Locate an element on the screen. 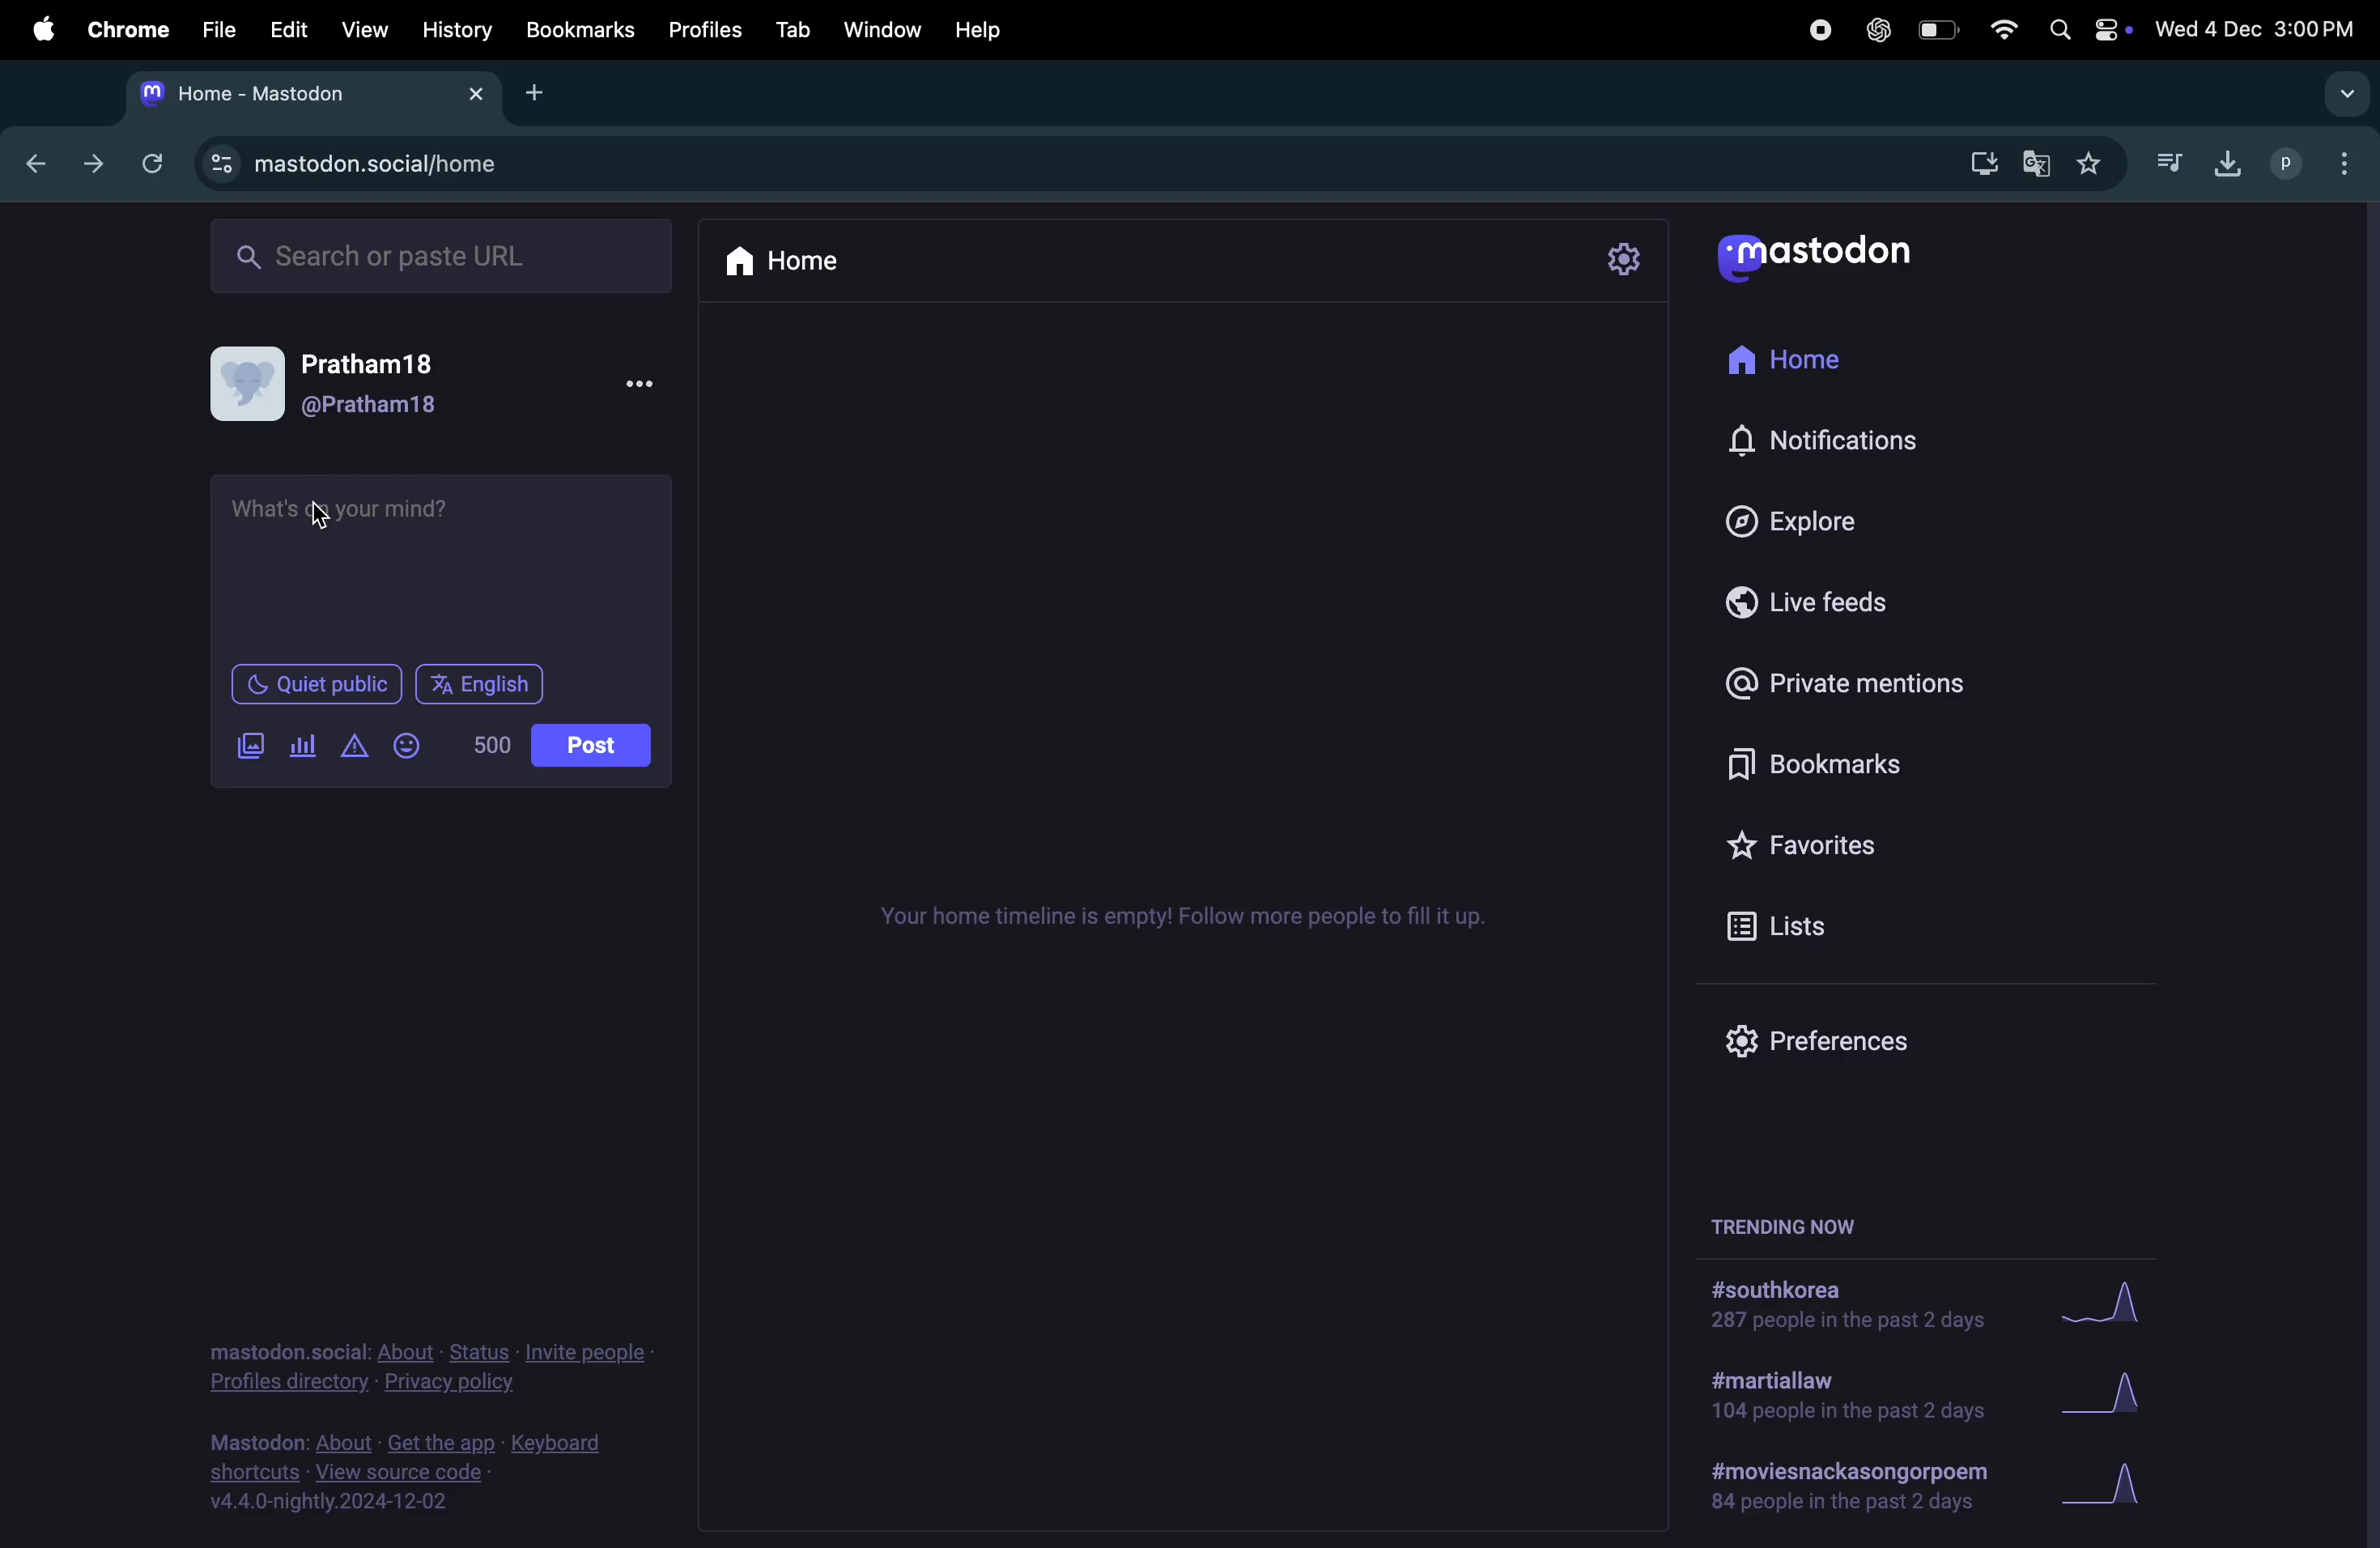 This screenshot has width=2380, height=1548. tab is located at coordinates (789, 31).